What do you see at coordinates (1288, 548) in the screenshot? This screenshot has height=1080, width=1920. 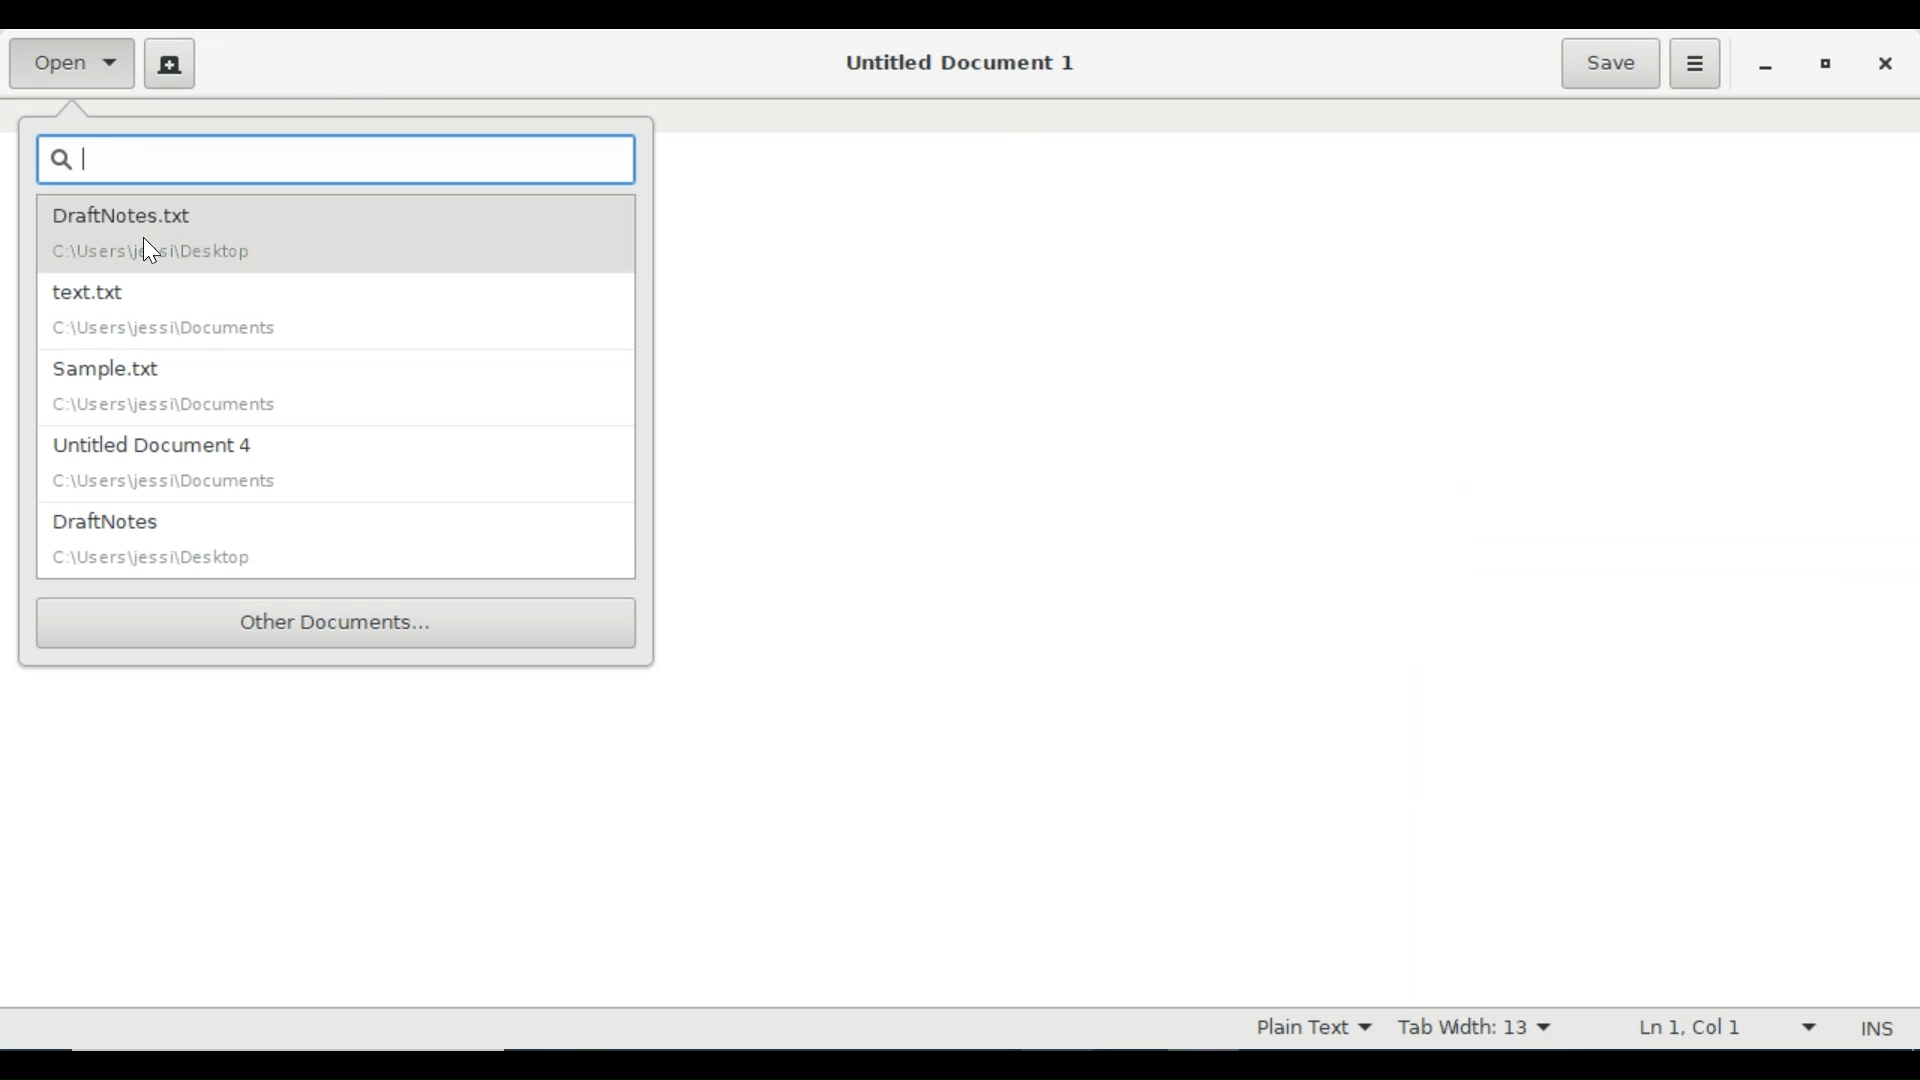 I see `Text Entry Pane` at bounding box center [1288, 548].